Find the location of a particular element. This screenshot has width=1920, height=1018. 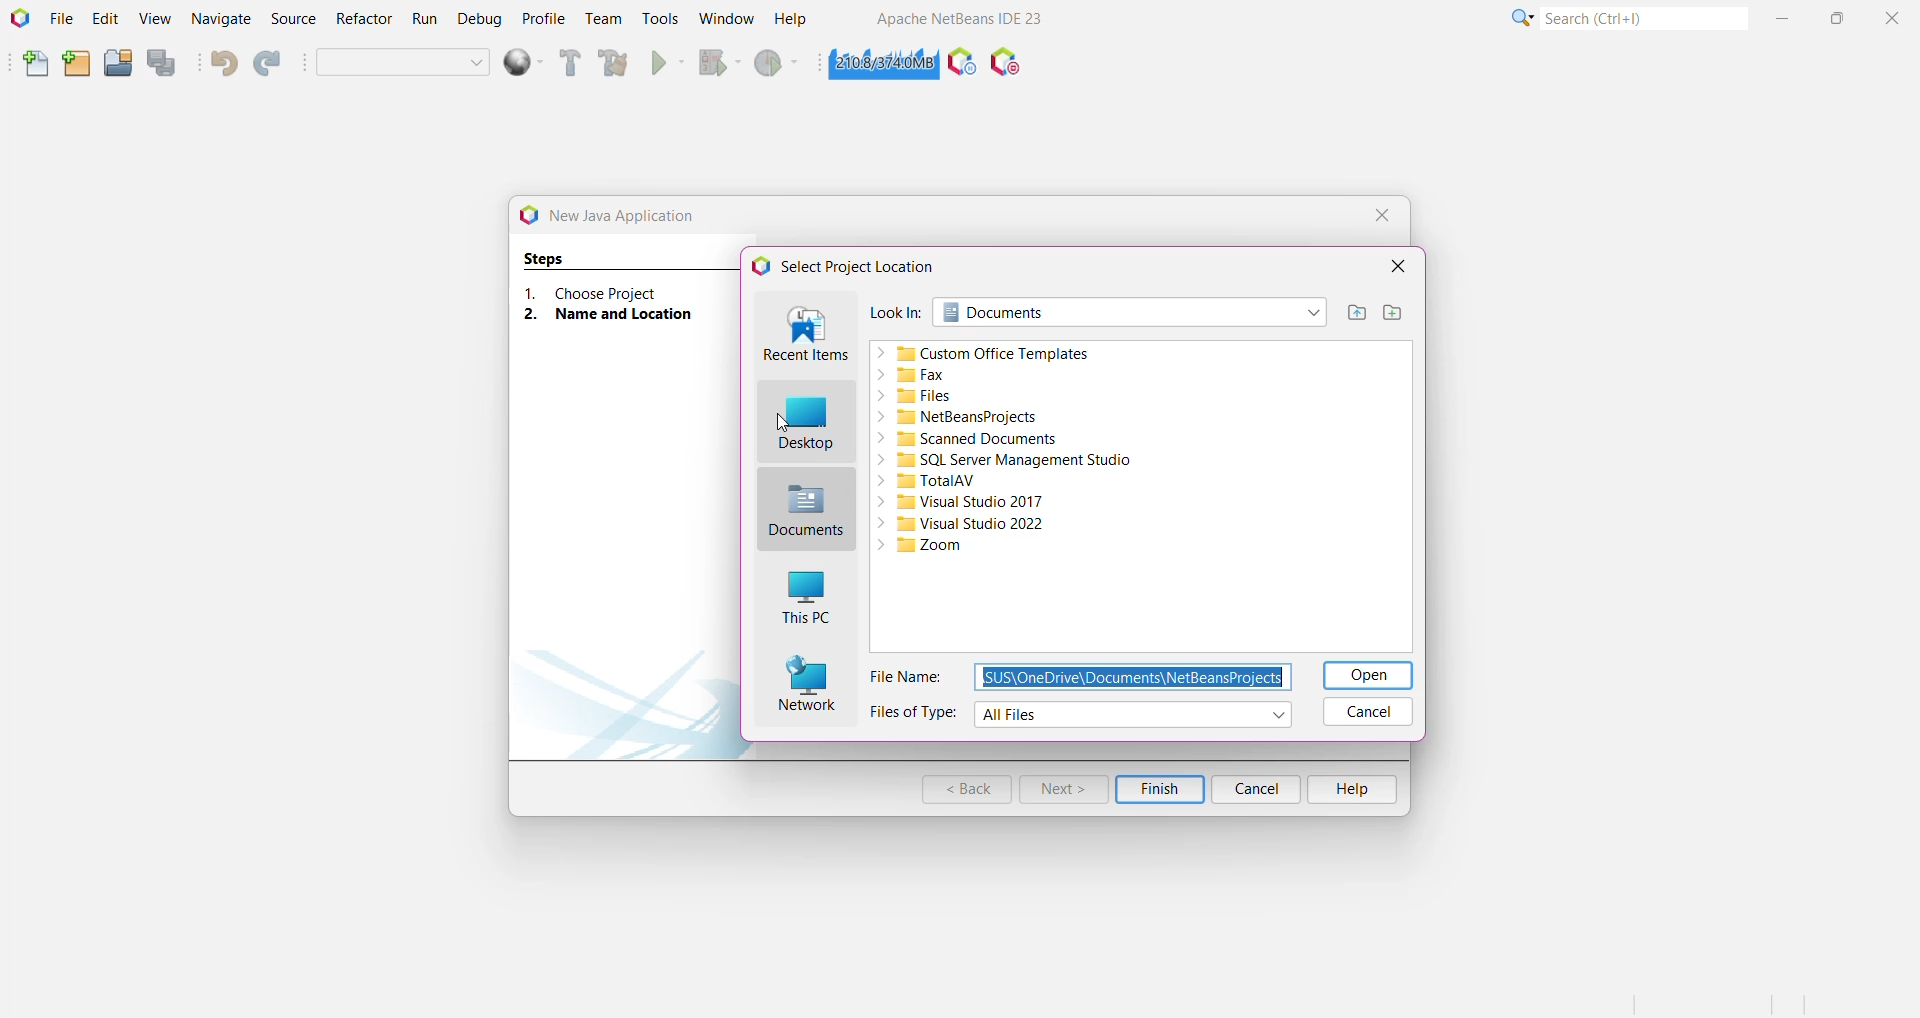

Navigate is located at coordinates (221, 20).